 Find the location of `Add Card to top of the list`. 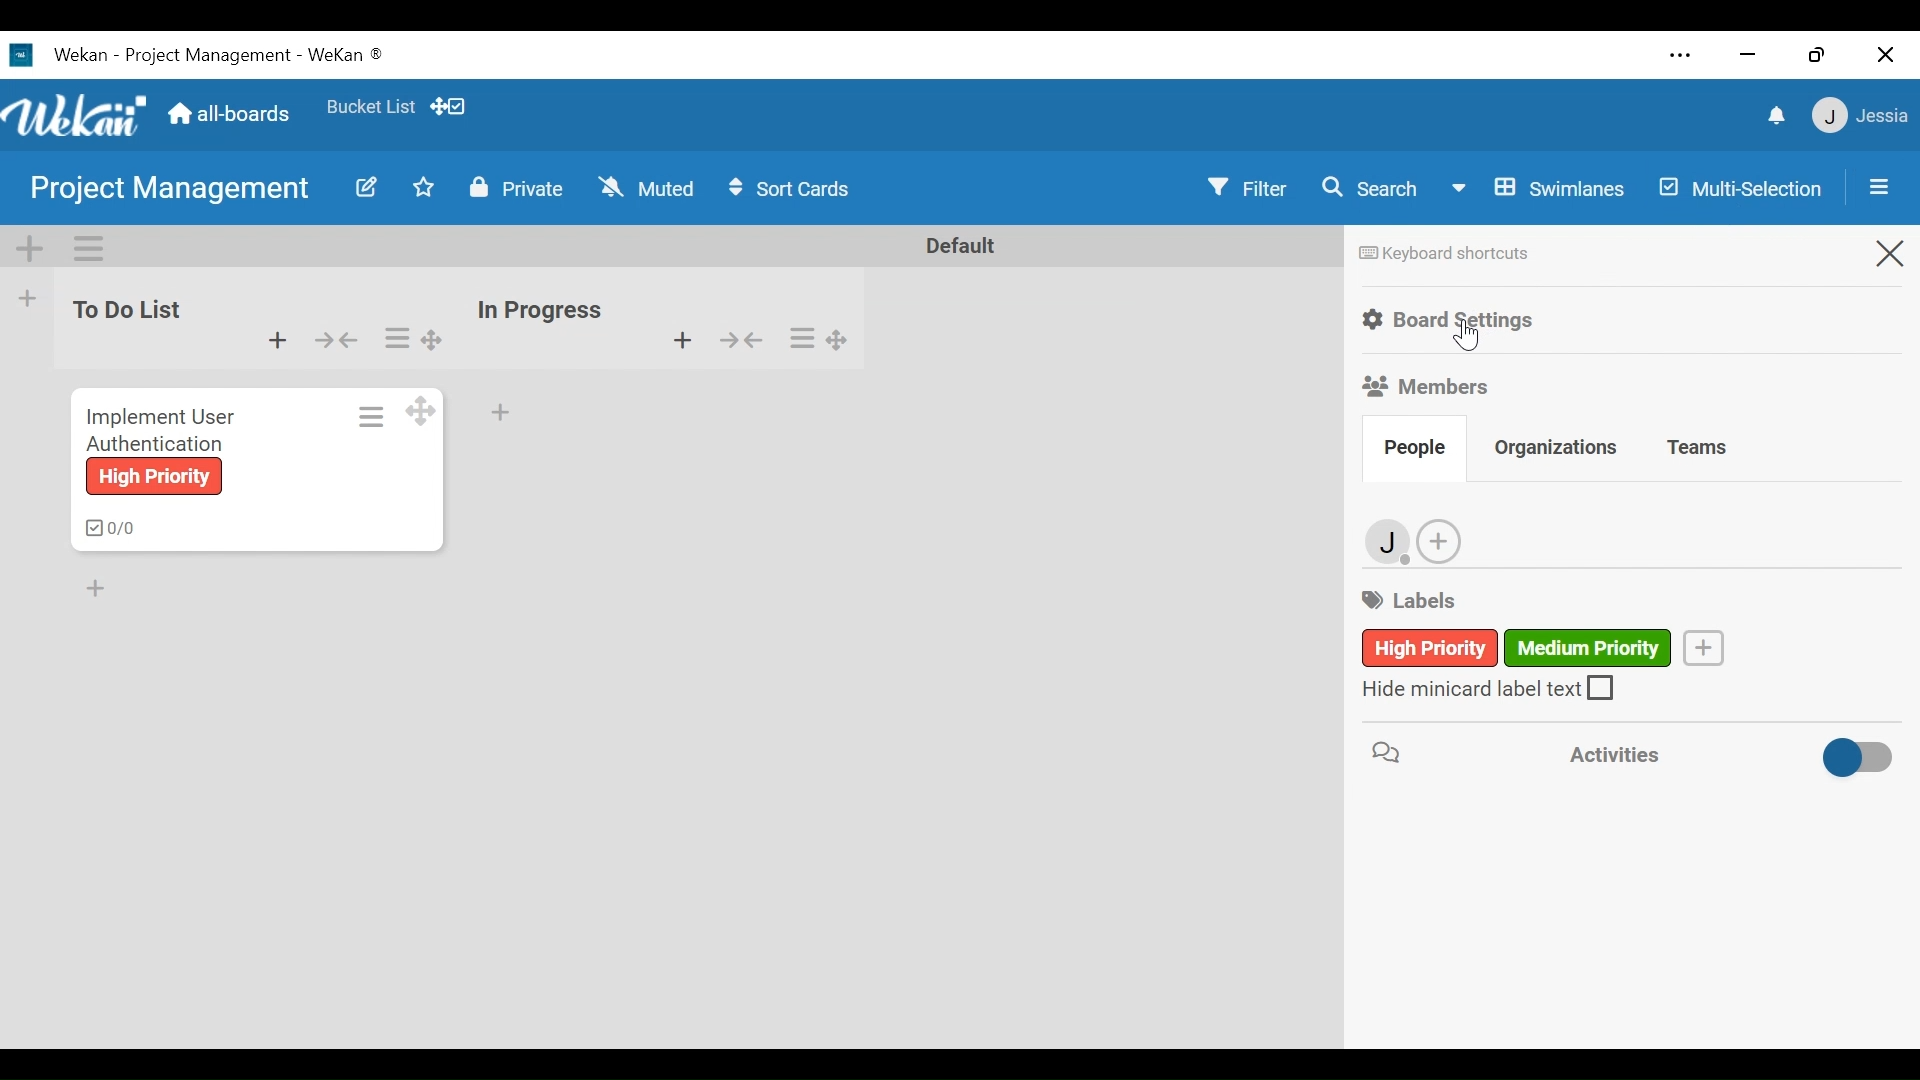

Add Card to top of the list is located at coordinates (278, 340).